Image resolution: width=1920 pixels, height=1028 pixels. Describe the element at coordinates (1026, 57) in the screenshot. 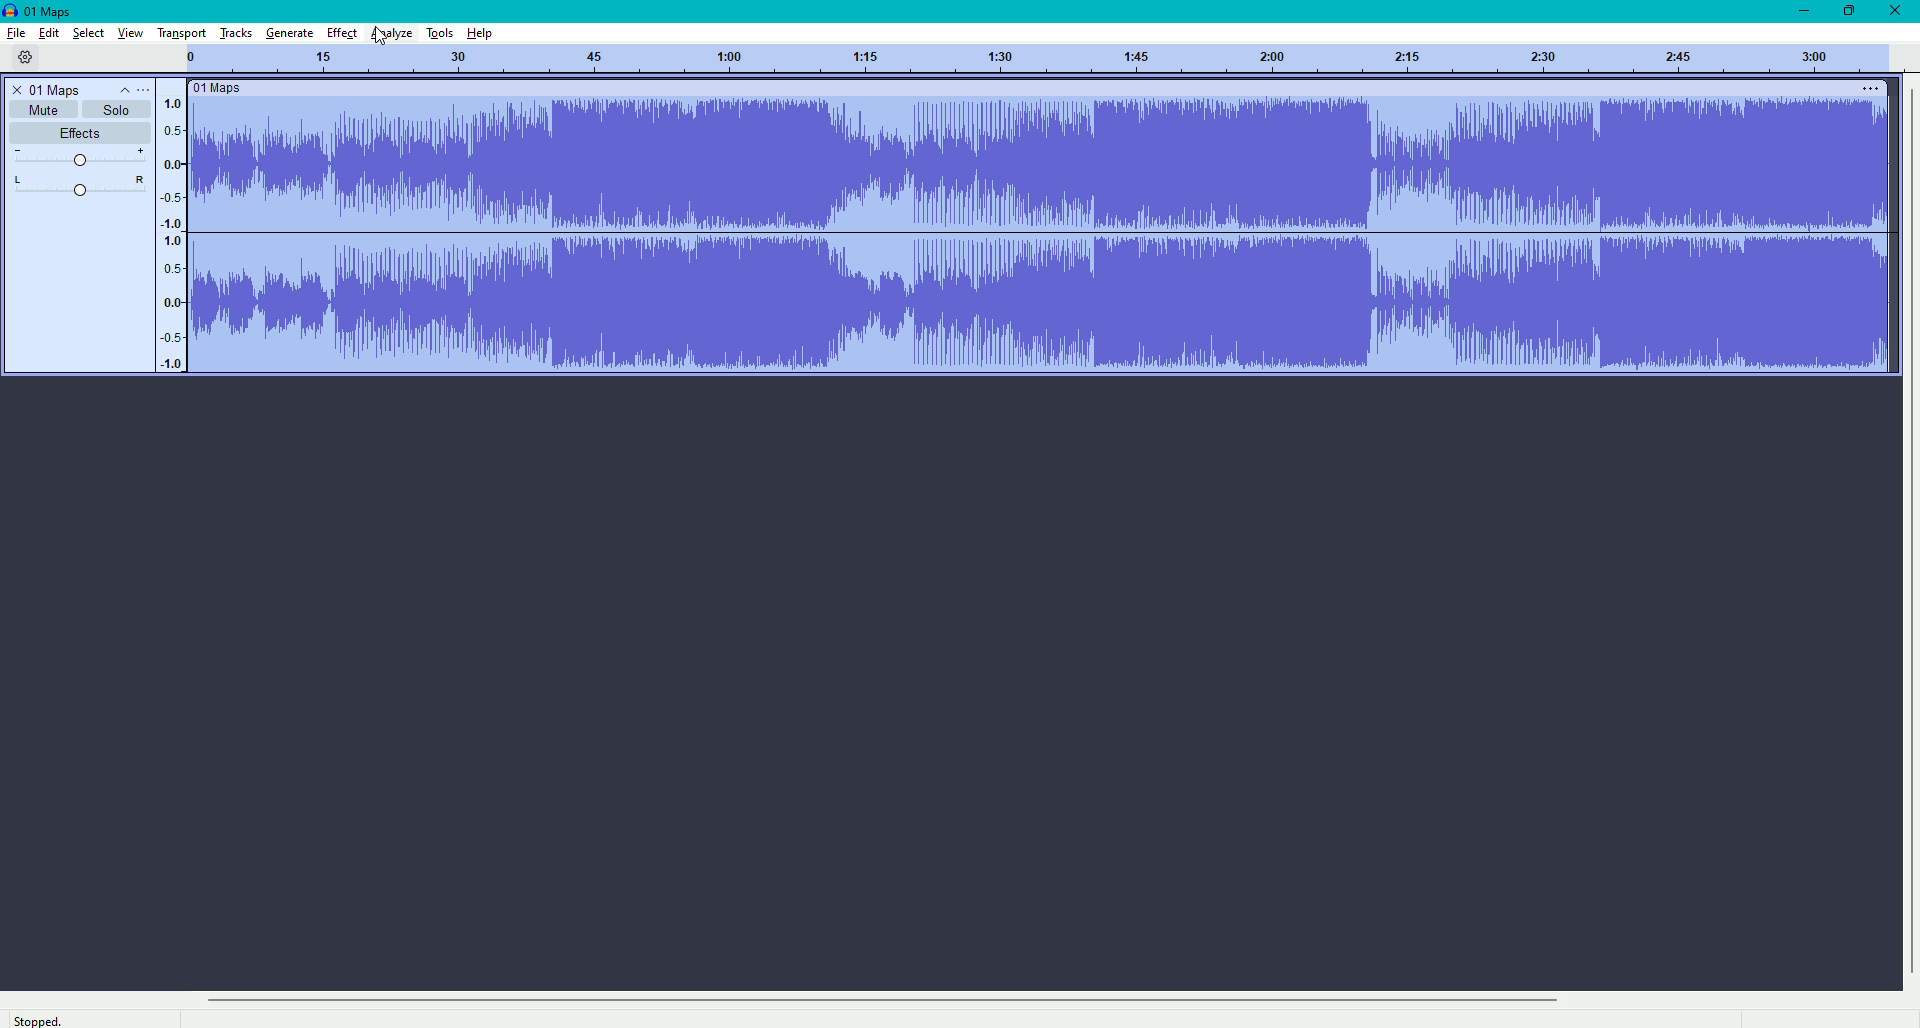

I see `Track numbers` at that location.